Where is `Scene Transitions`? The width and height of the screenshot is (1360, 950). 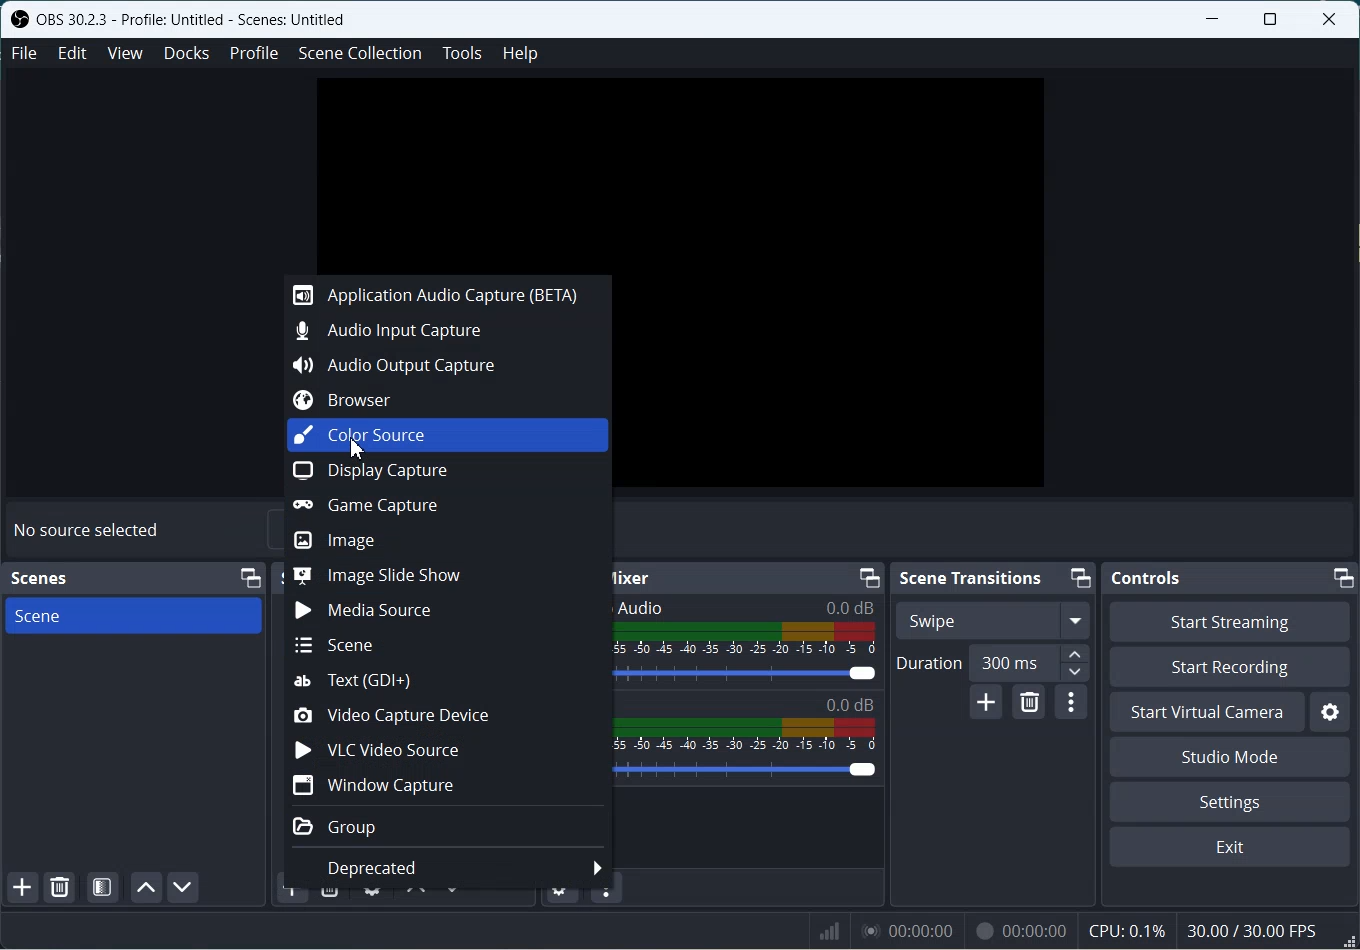
Scene Transitions is located at coordinates (974, 578).